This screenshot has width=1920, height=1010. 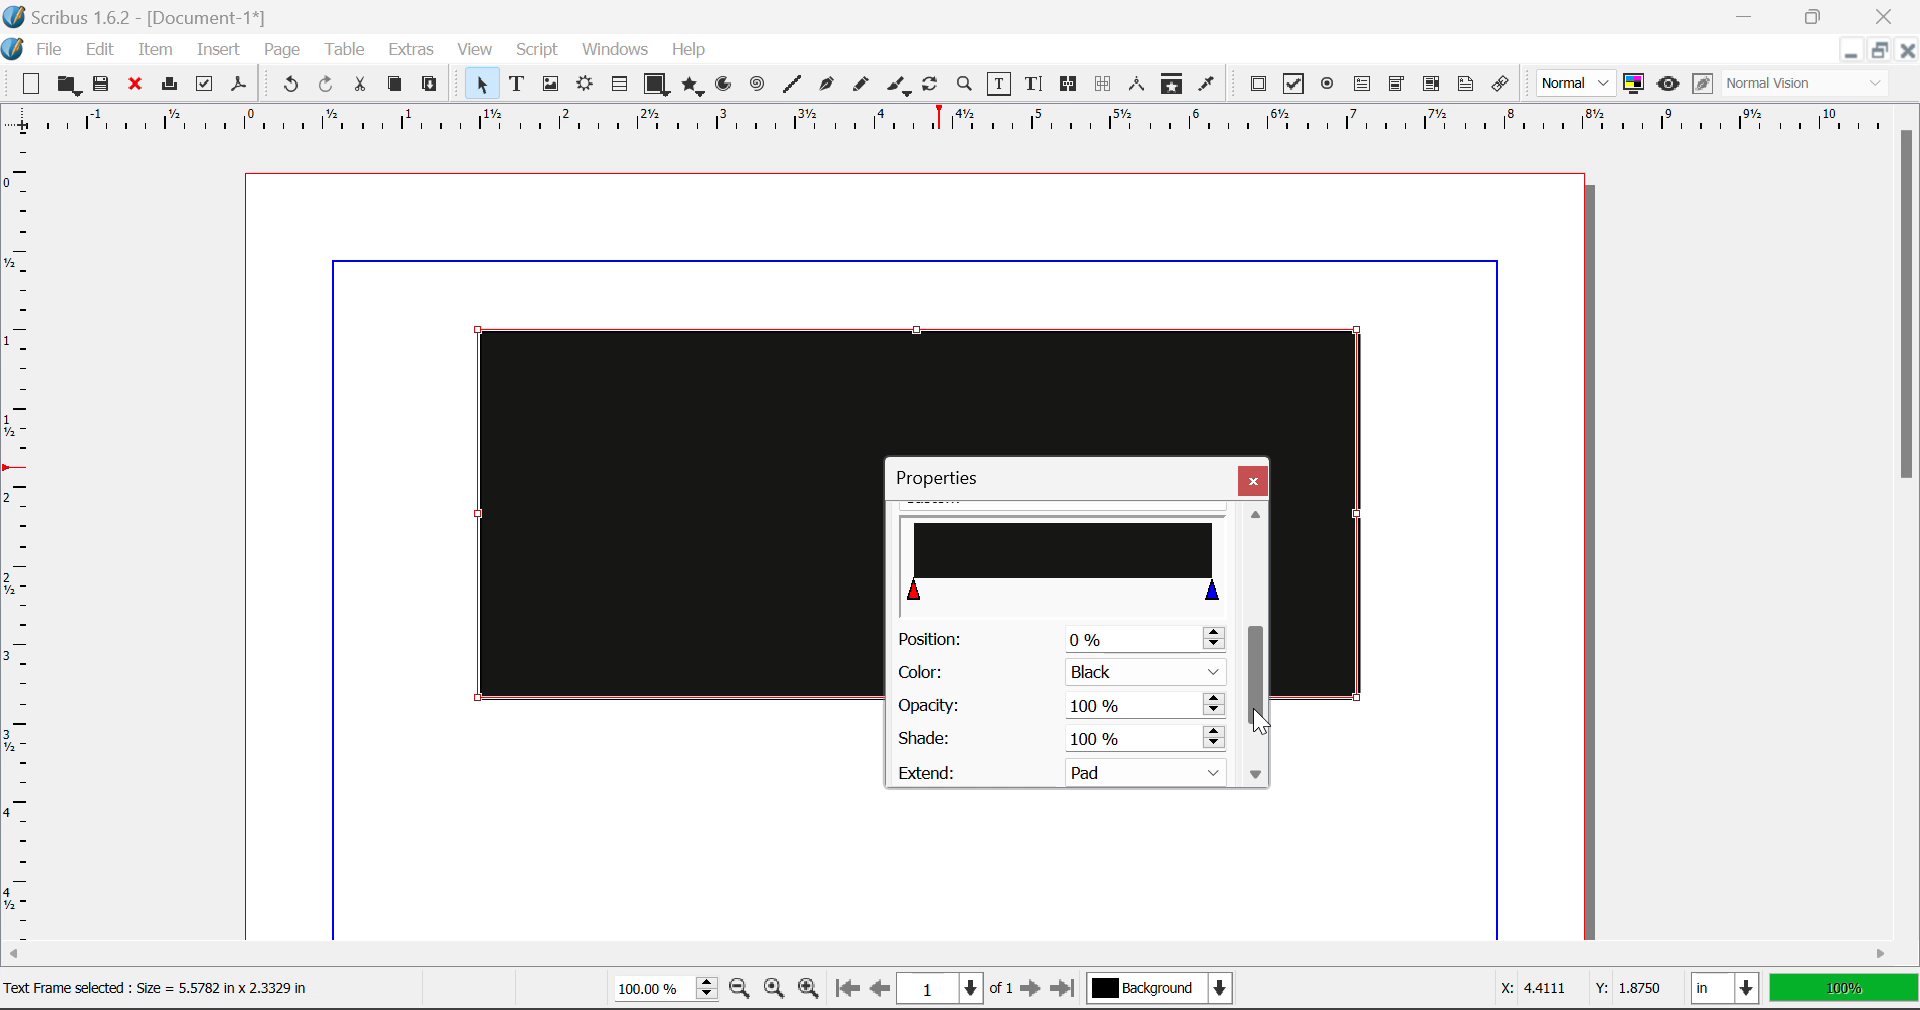 I want to click on Visual Appearance Type, so click(x=1807, y=85).